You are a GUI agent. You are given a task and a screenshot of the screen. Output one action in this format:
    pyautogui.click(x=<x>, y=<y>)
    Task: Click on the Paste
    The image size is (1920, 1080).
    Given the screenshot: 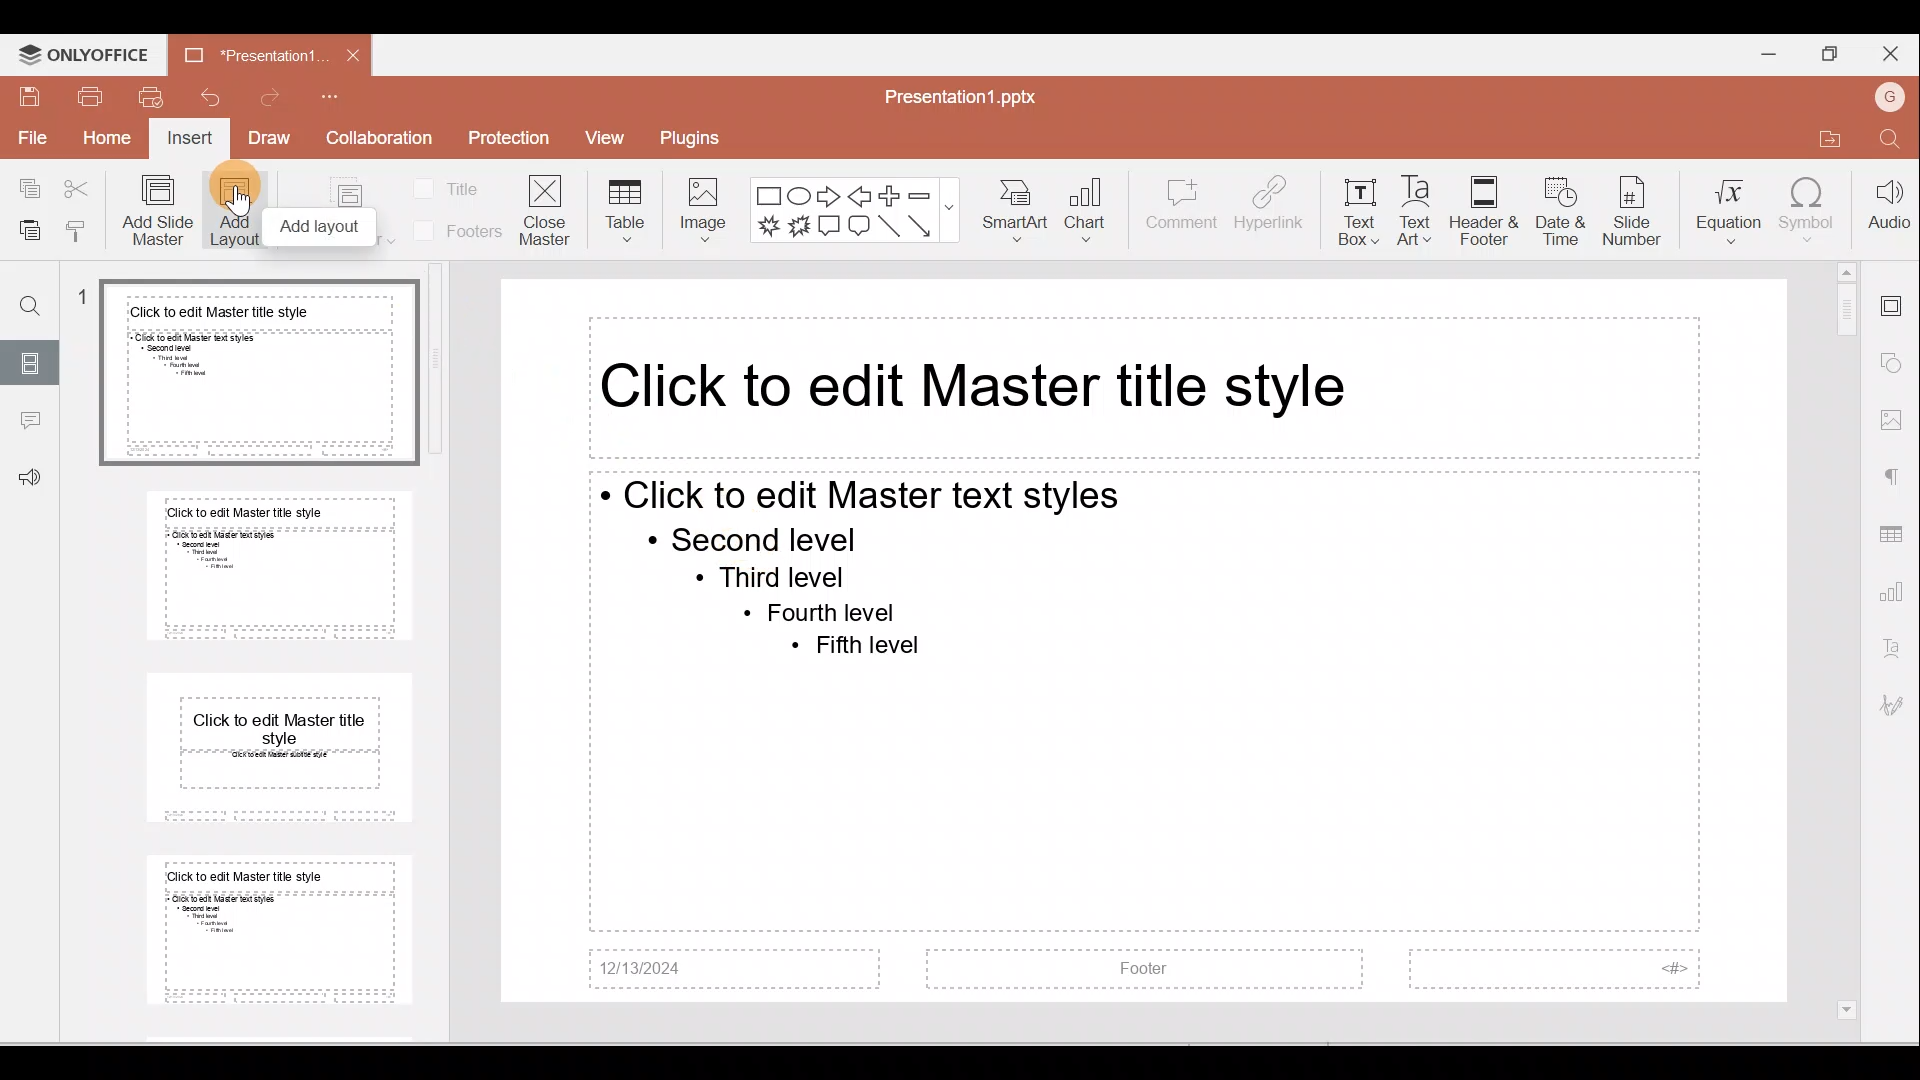 What is the action you would take?
    pyautogui.click(x=24, y=227)
    